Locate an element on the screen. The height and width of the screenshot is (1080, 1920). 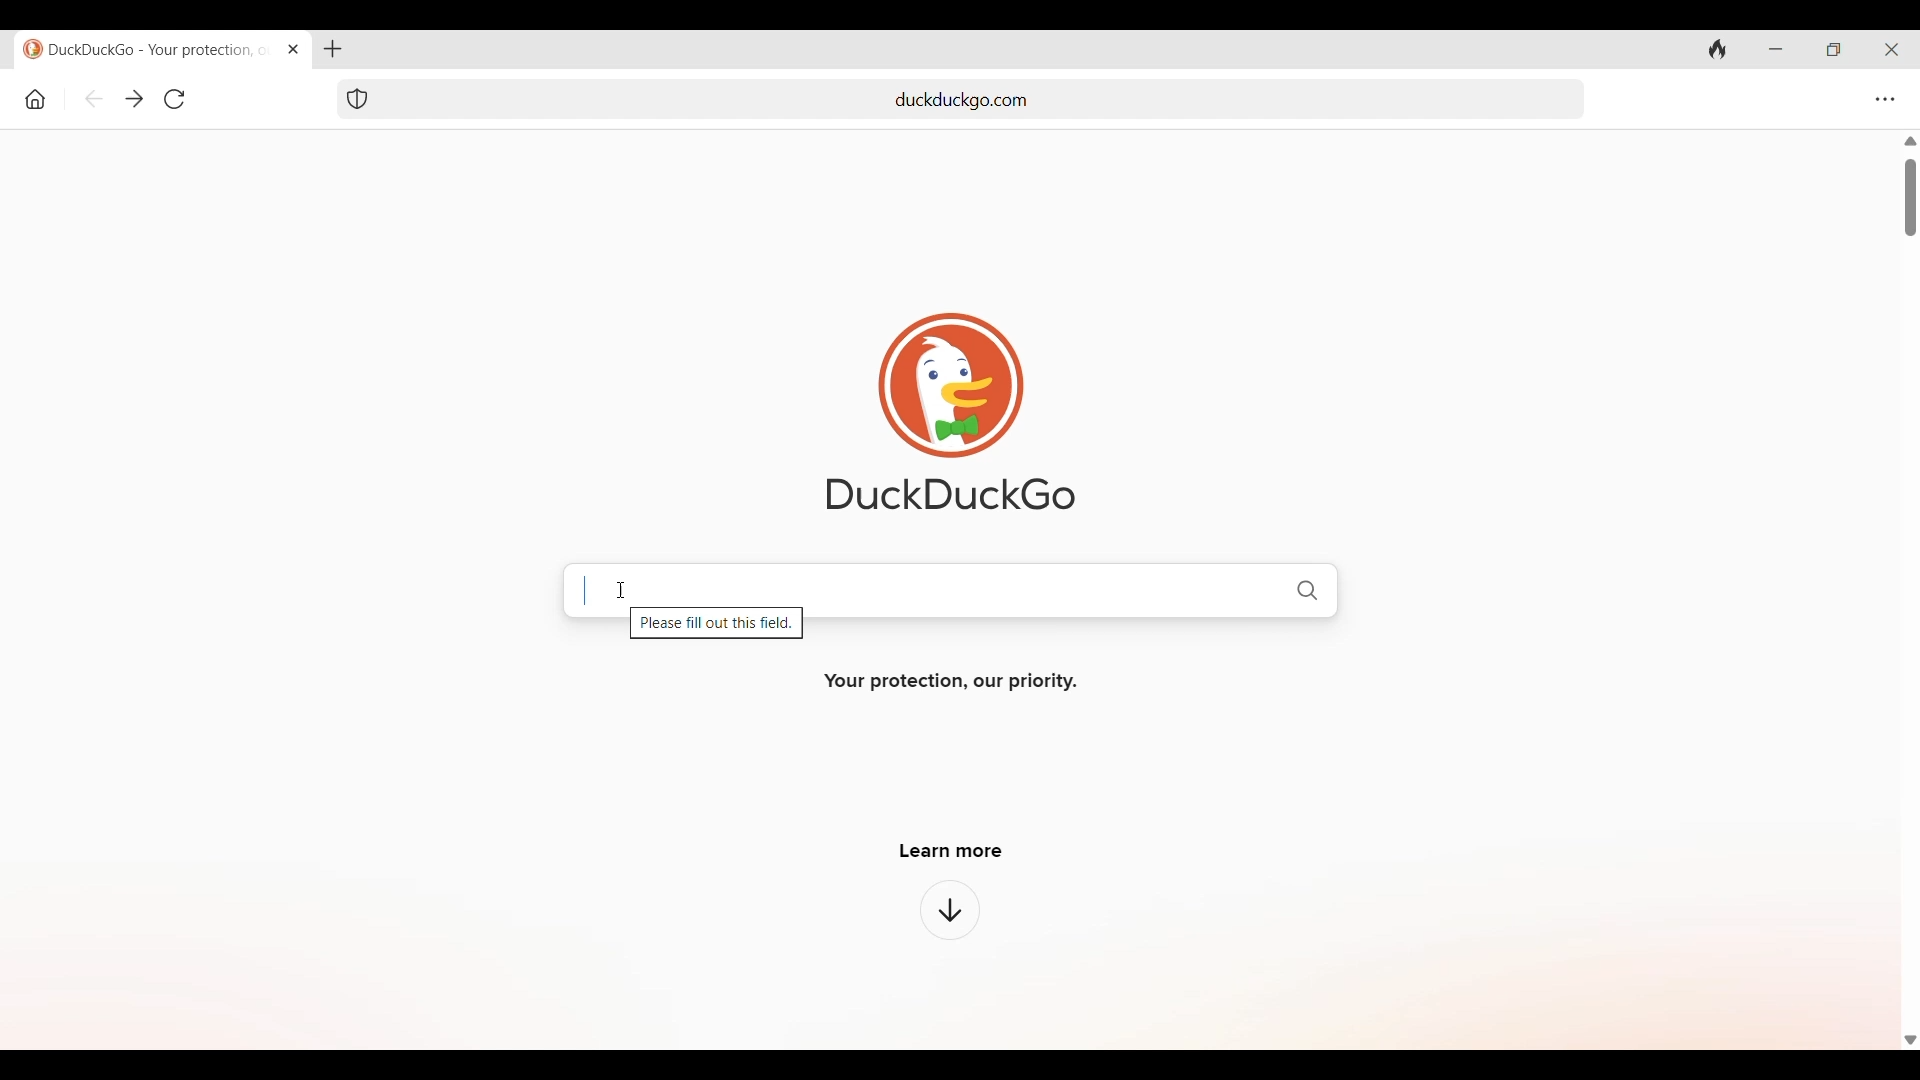
Go backward is located at coordinates (95, 99).